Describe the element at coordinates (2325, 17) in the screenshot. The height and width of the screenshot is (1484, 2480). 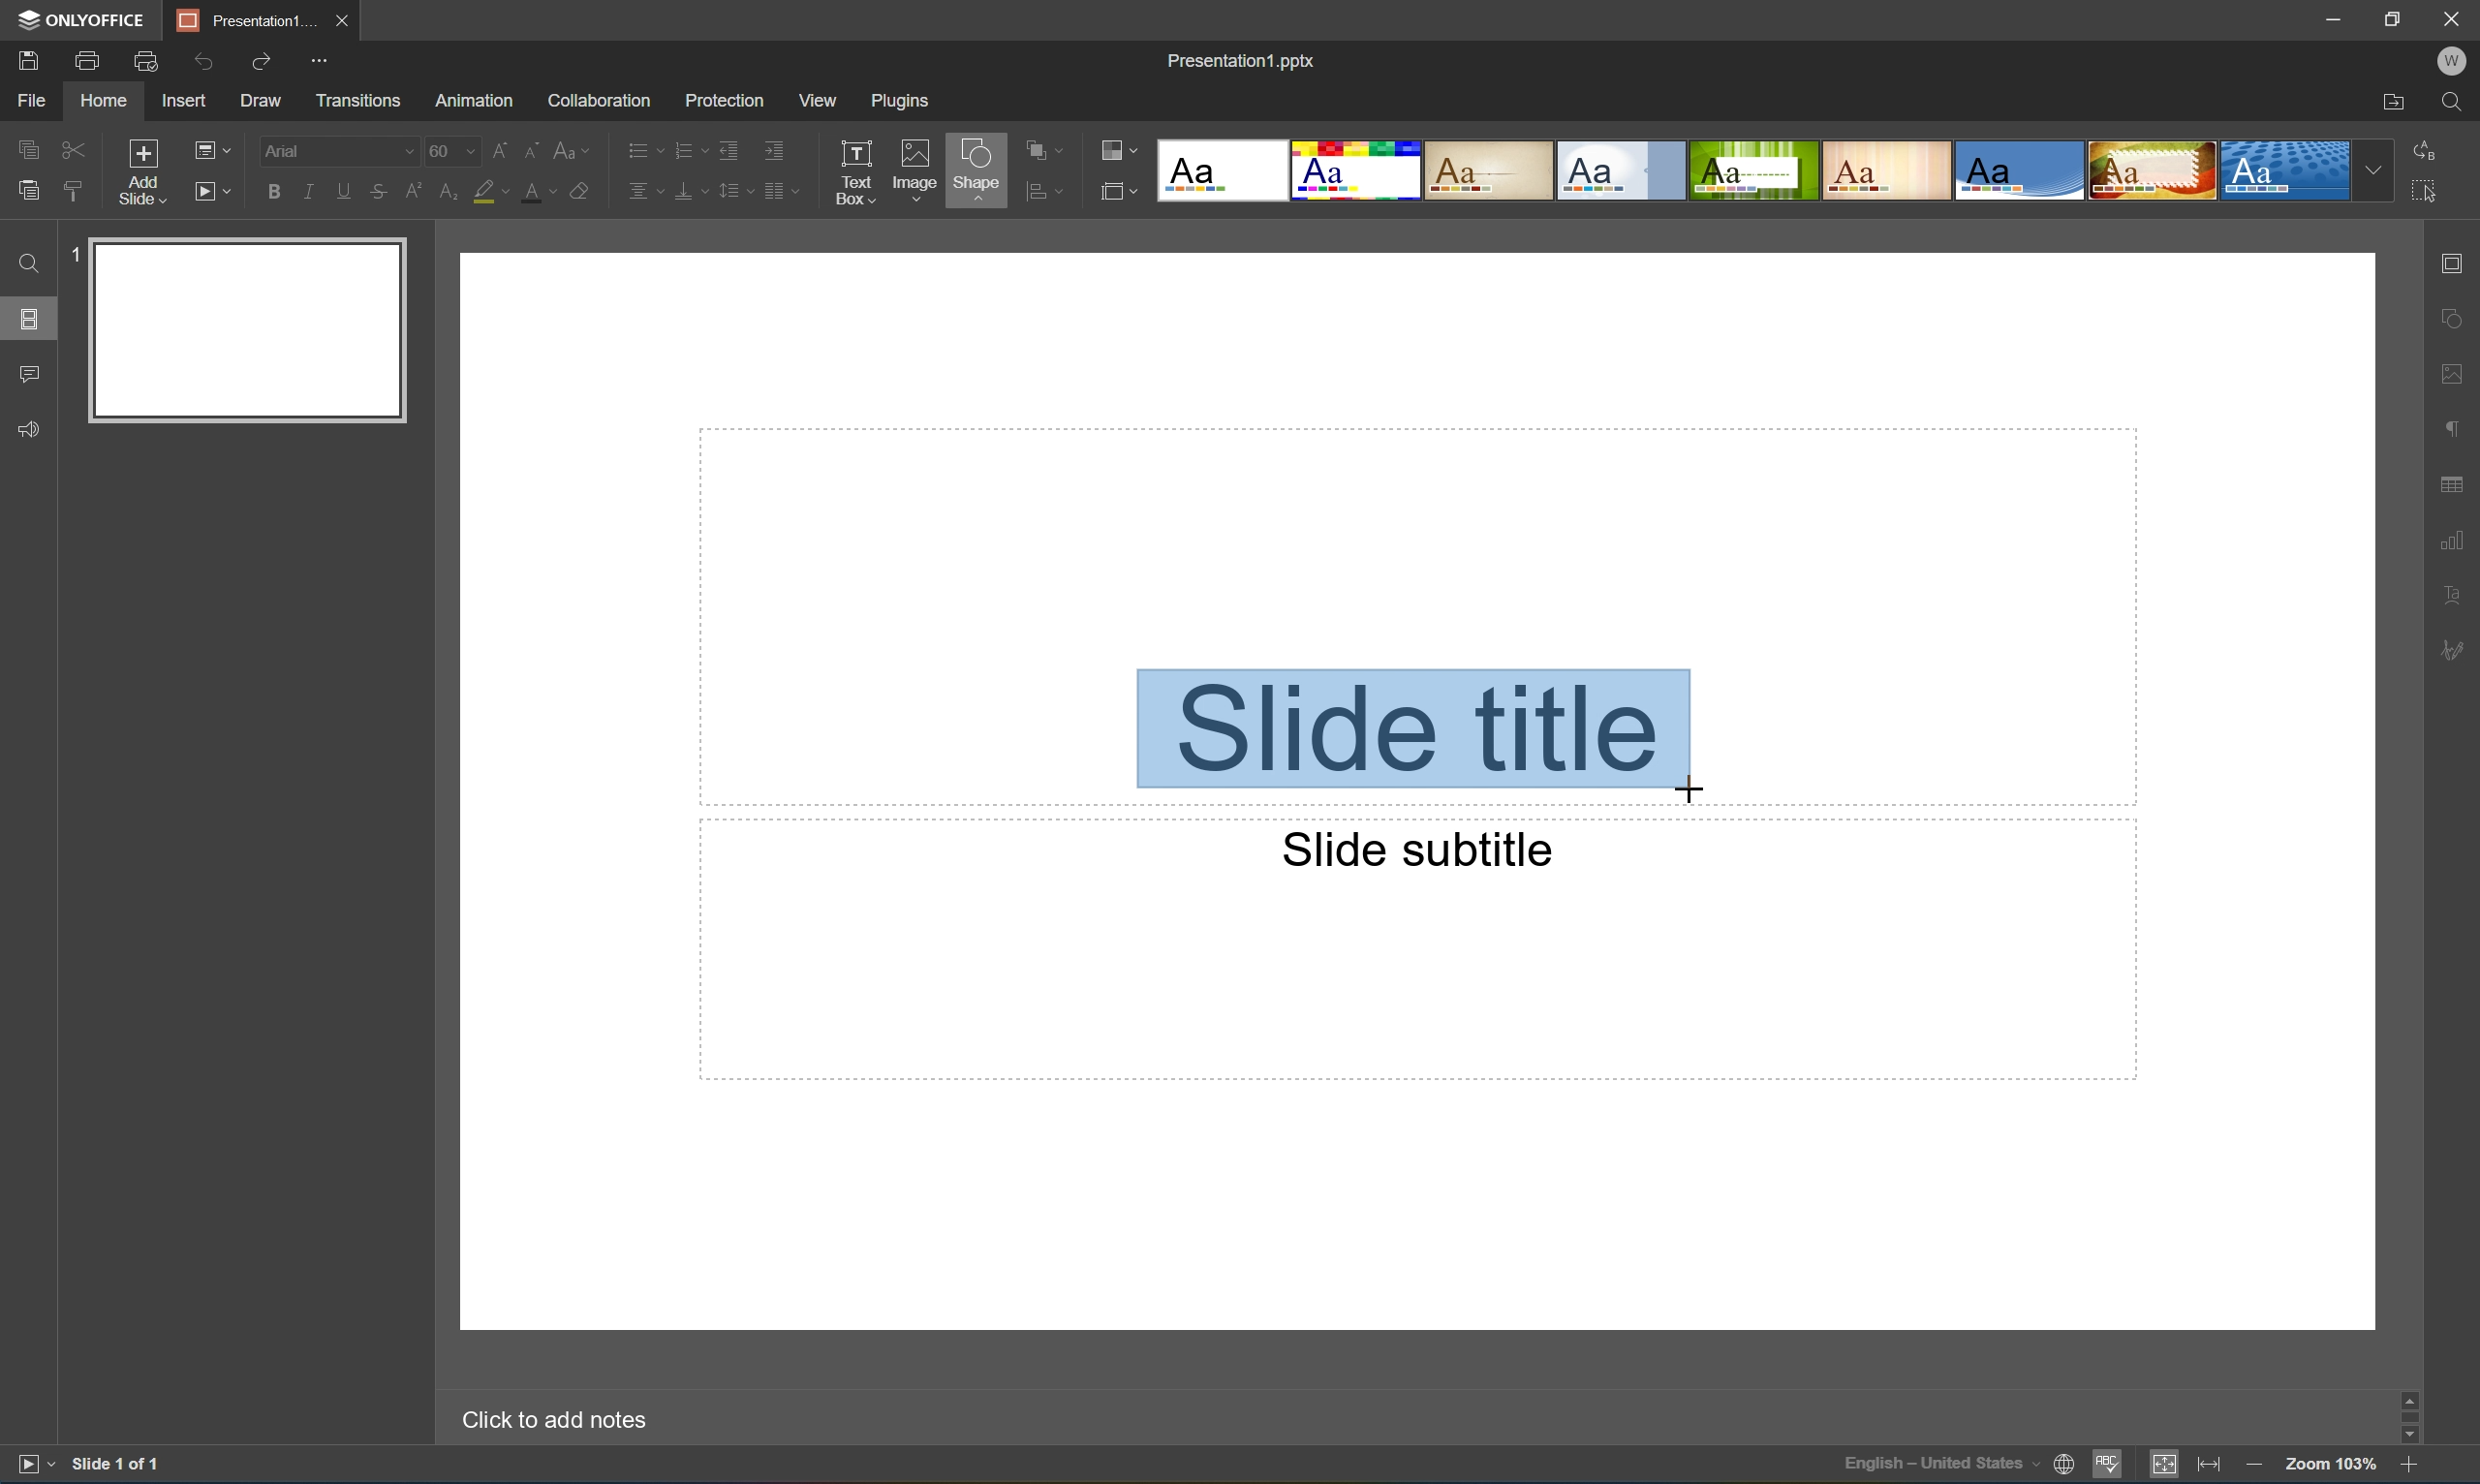
I see `Minimize` at that location.